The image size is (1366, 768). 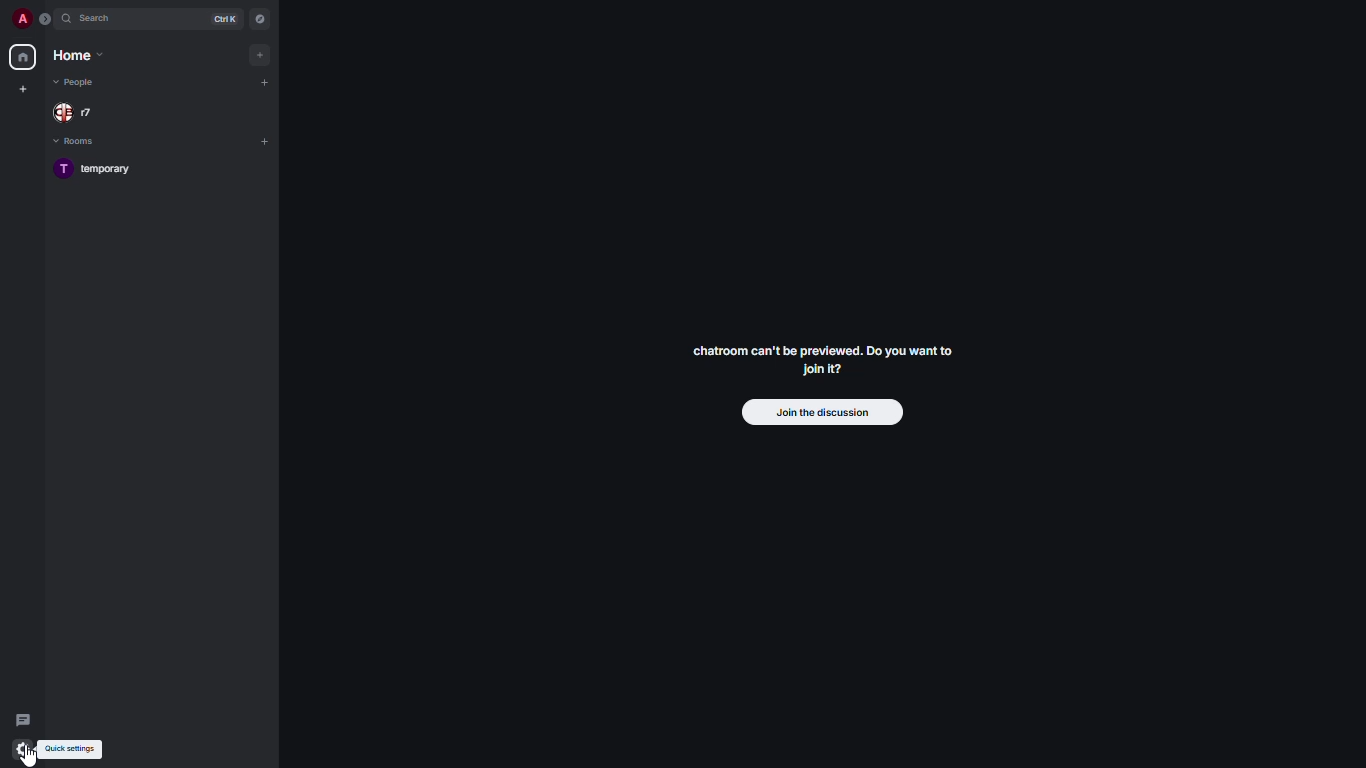 What do you see at coordinates (31, 754) in the screenshot?
I see `cursor` at bounding box center [31, 754].